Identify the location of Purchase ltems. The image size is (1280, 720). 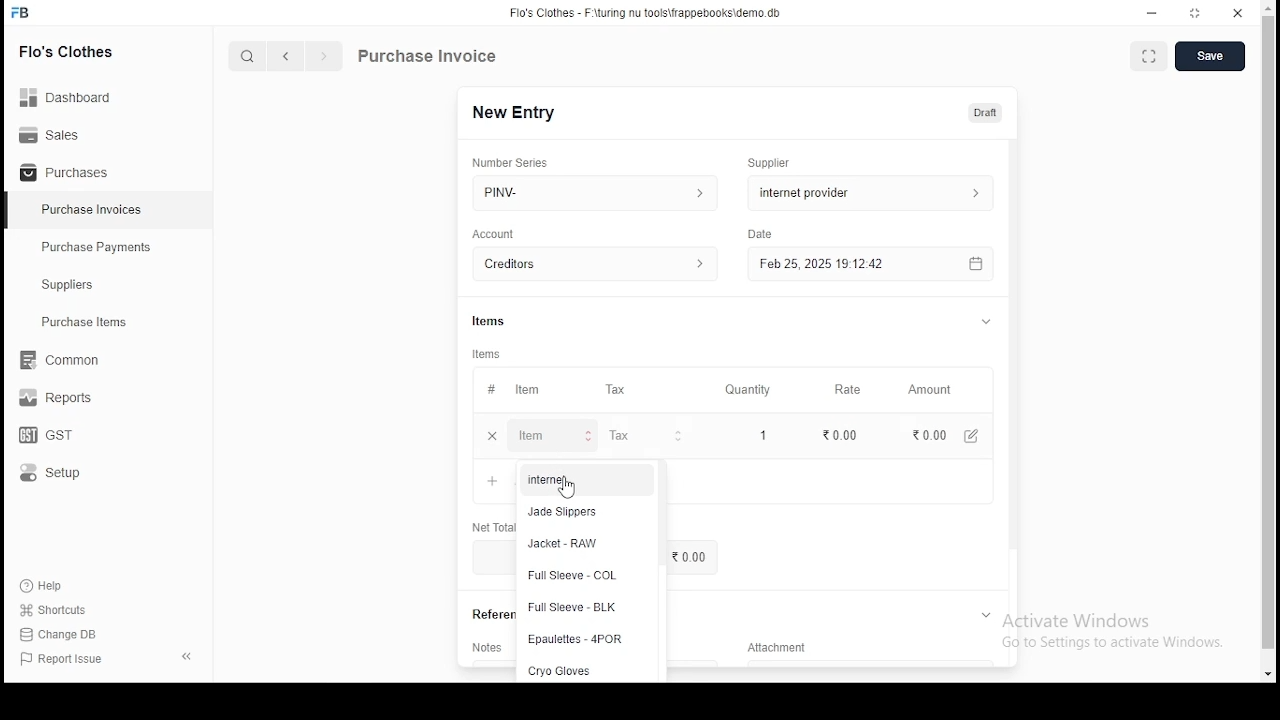
(75, 323).